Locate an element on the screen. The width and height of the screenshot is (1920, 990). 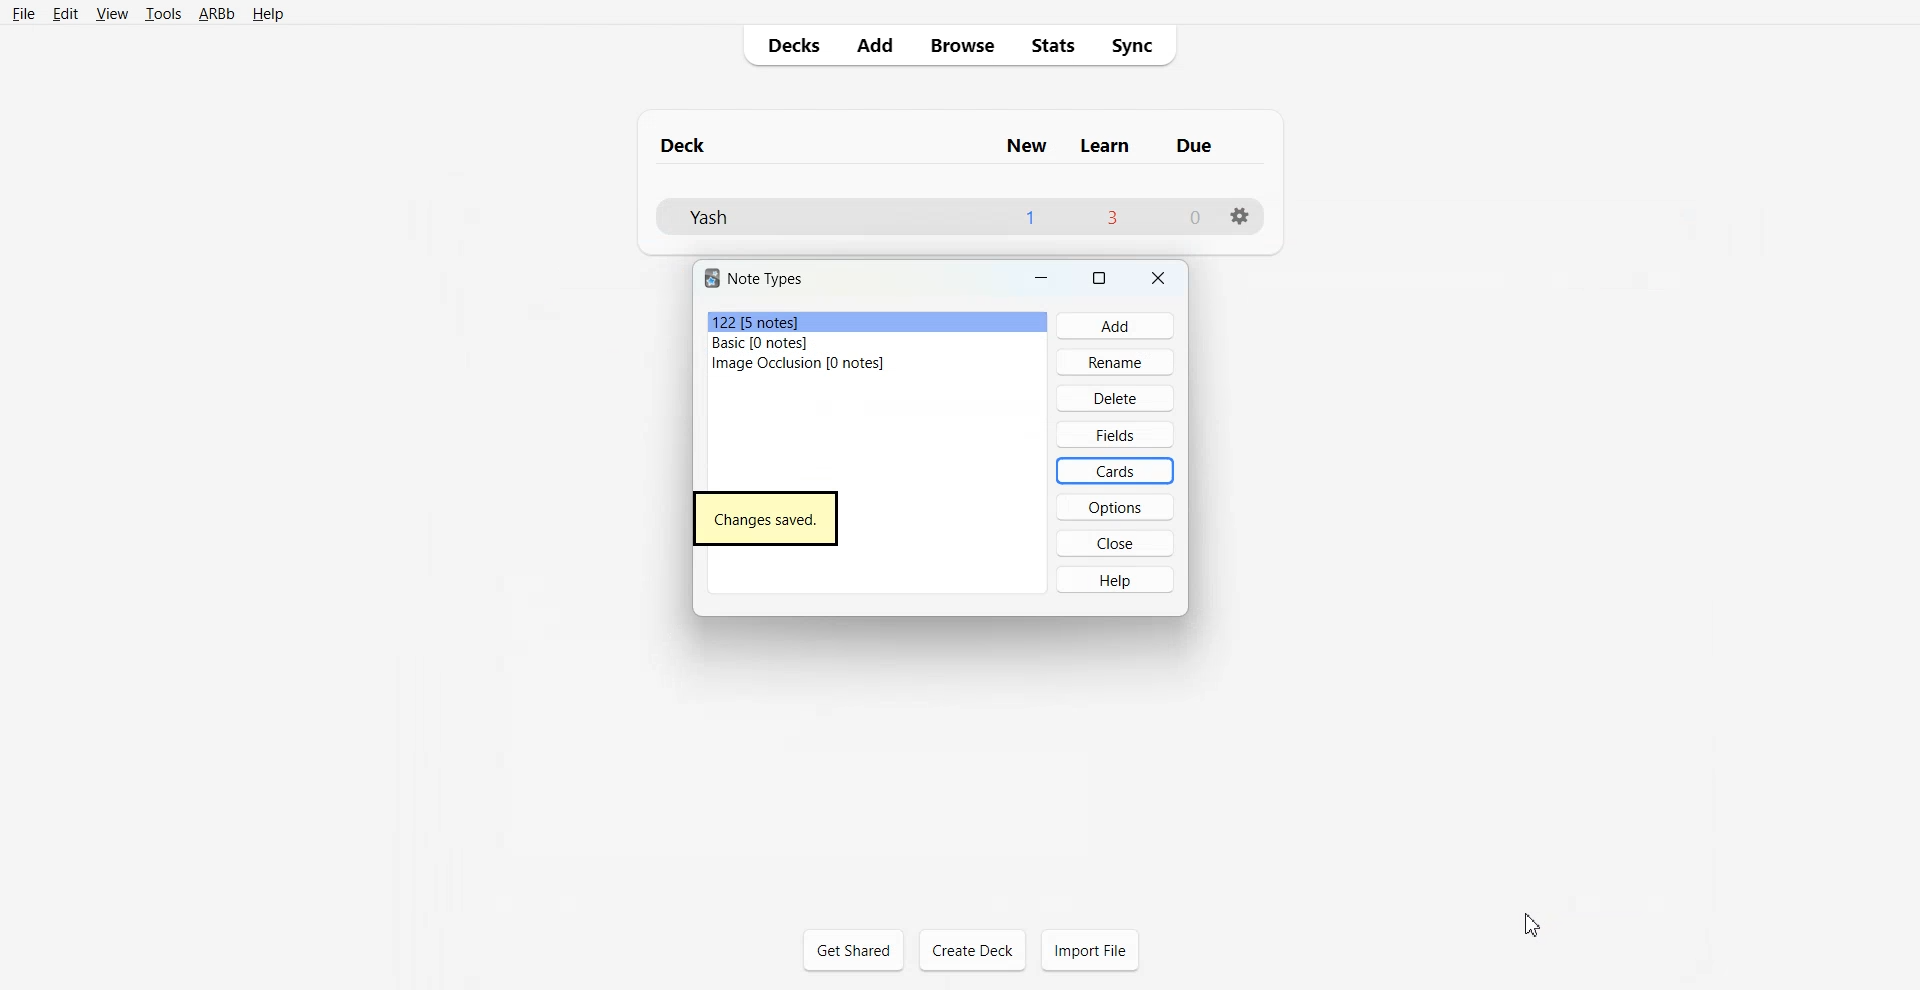
rename is located at coordinates (1121, 360).